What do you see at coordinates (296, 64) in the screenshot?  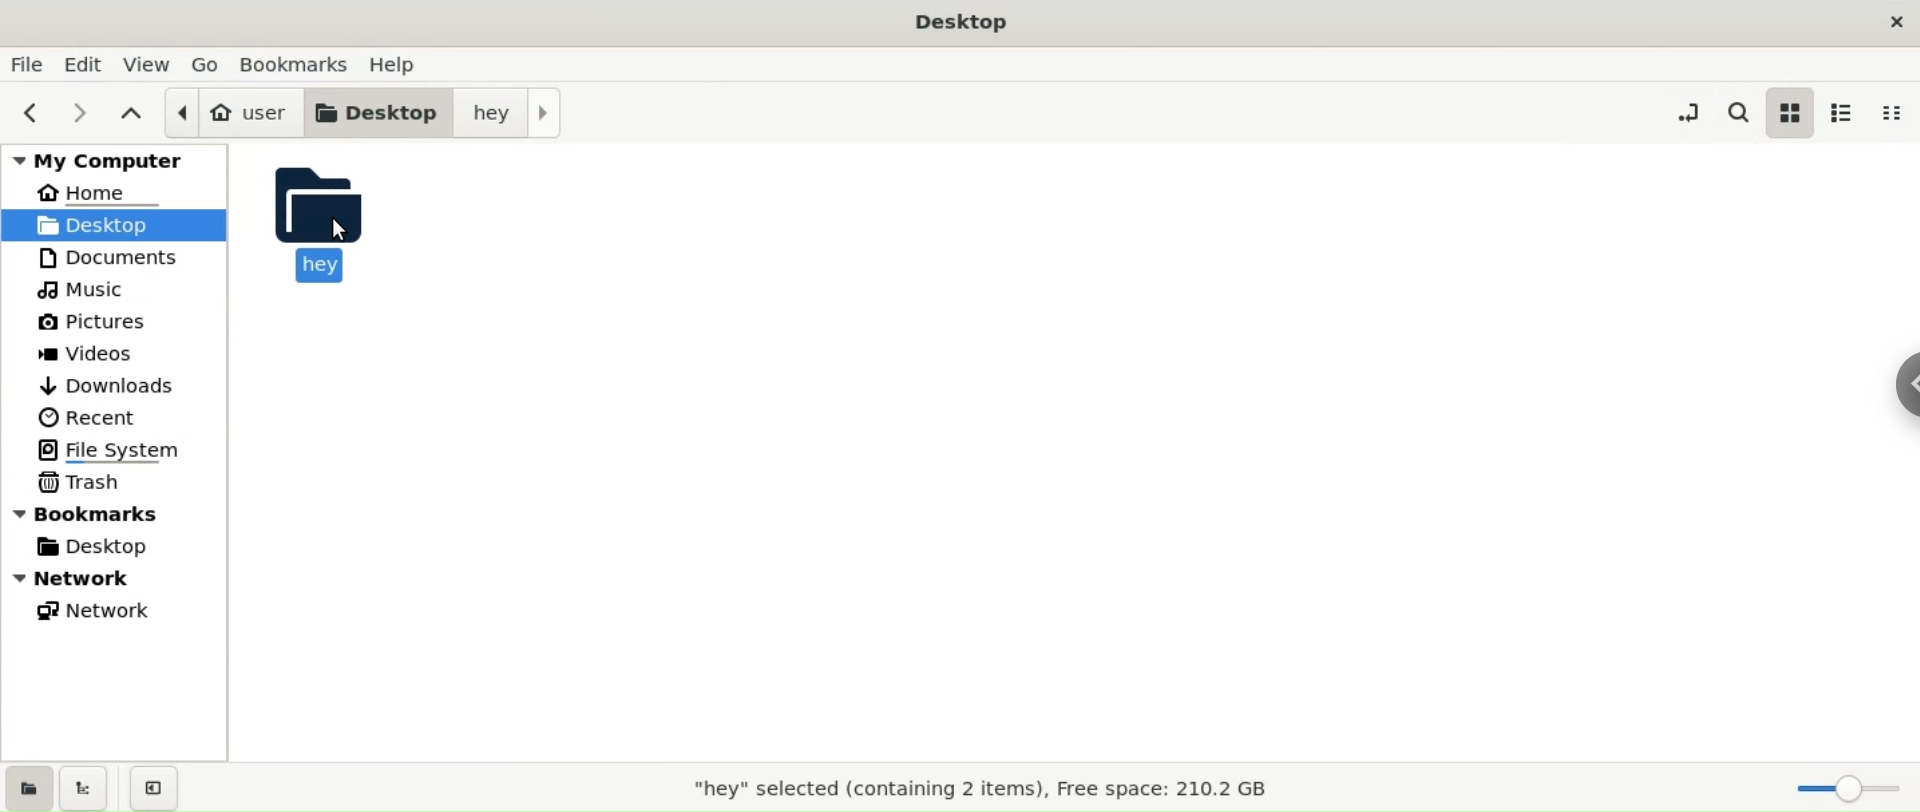 I see `bookmarks` at bounding box center [296, 64].